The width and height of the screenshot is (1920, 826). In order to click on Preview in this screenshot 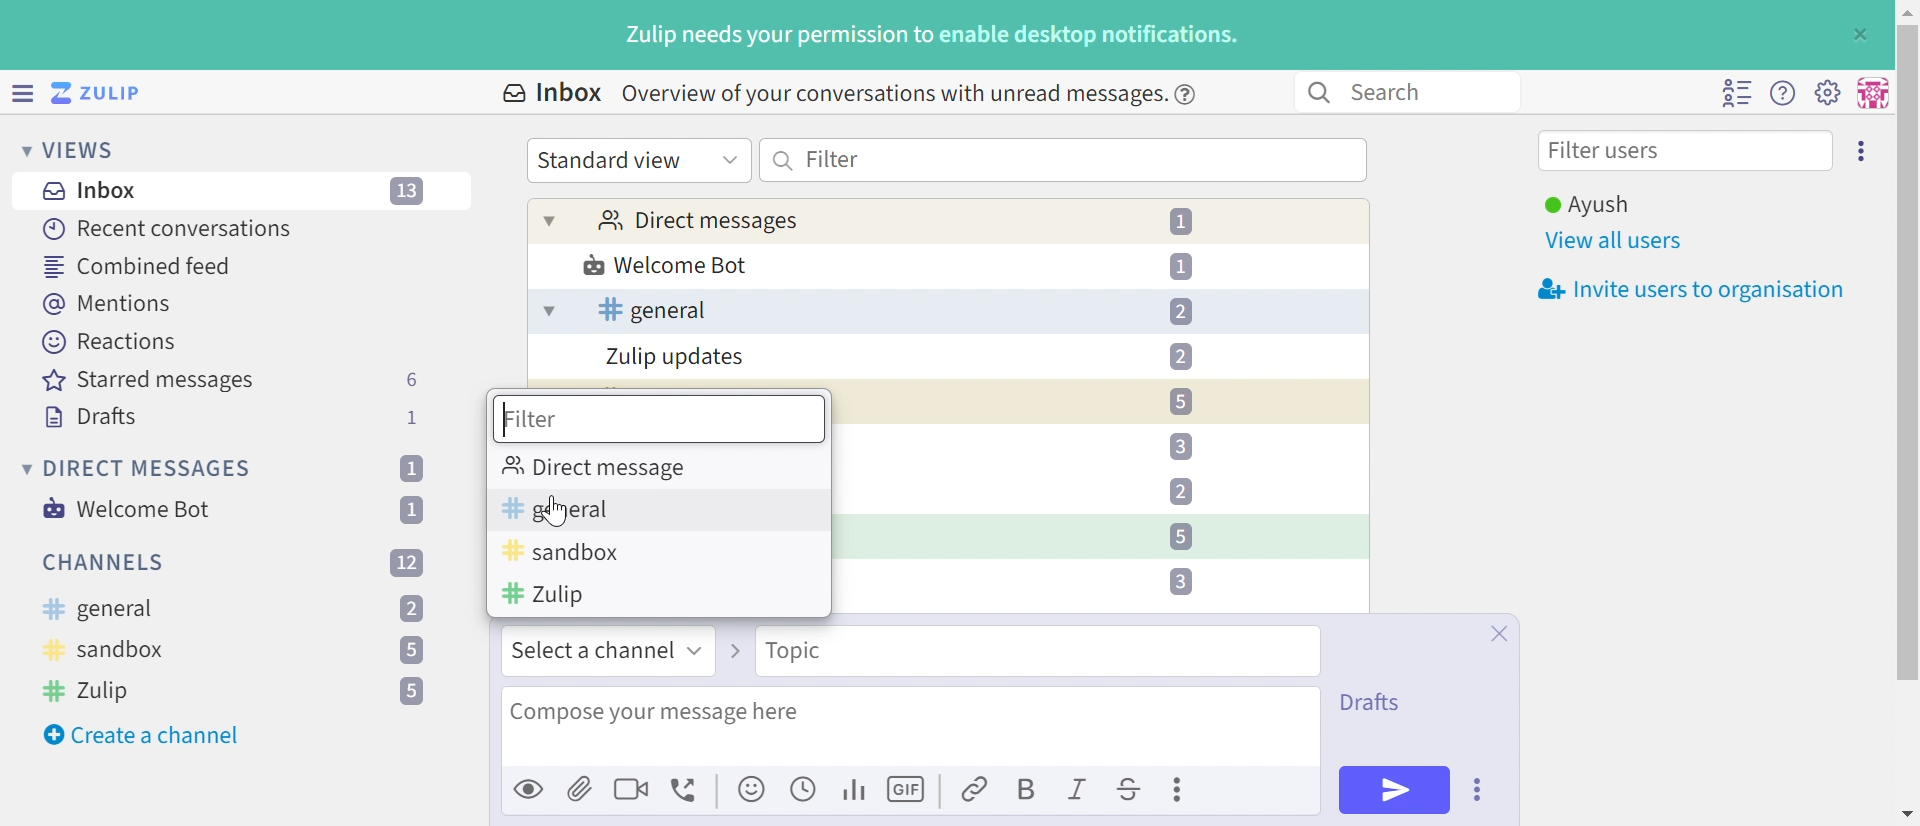, I will do `click(530, 788)`.